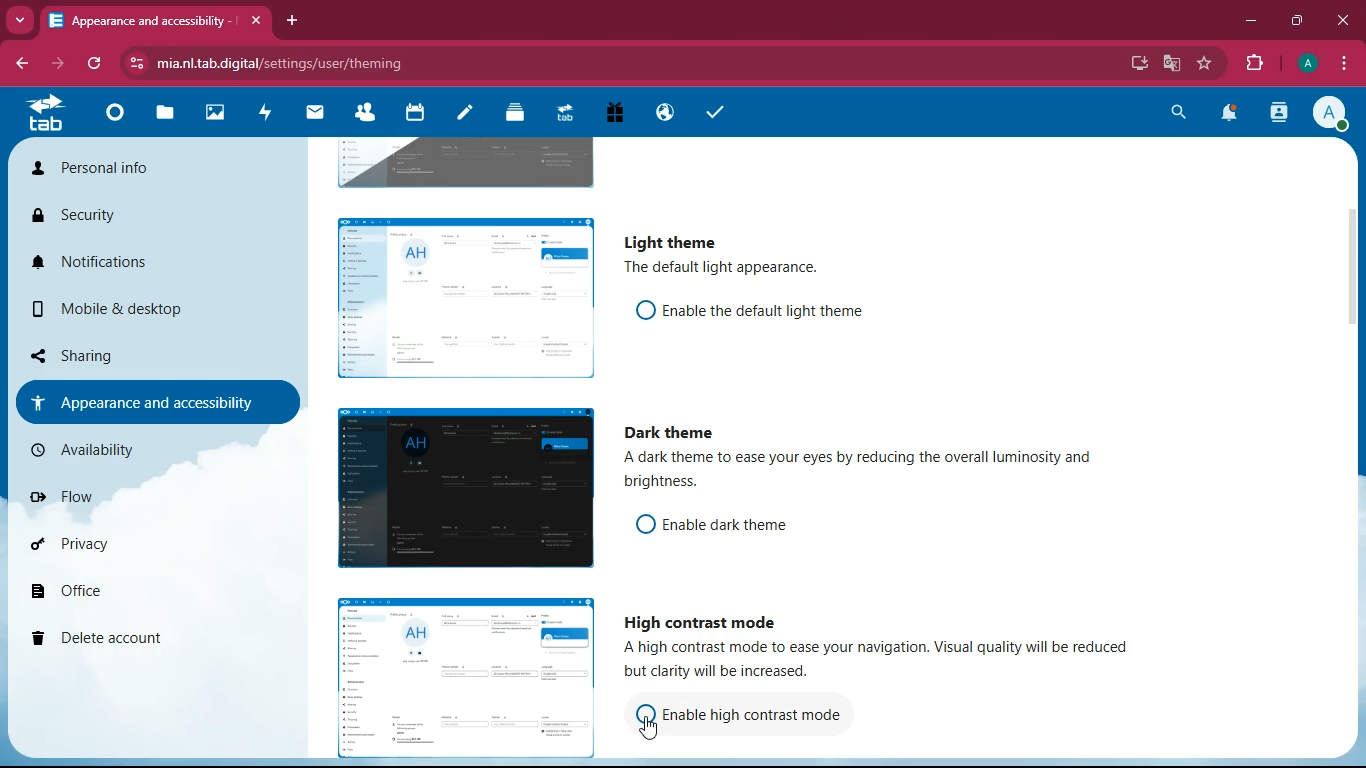 The width and height of the screenshot is (1366, 768). What do you see at coordinates (718, 268) in the screenshot?
I see `description` at bounding box center [718, 268].